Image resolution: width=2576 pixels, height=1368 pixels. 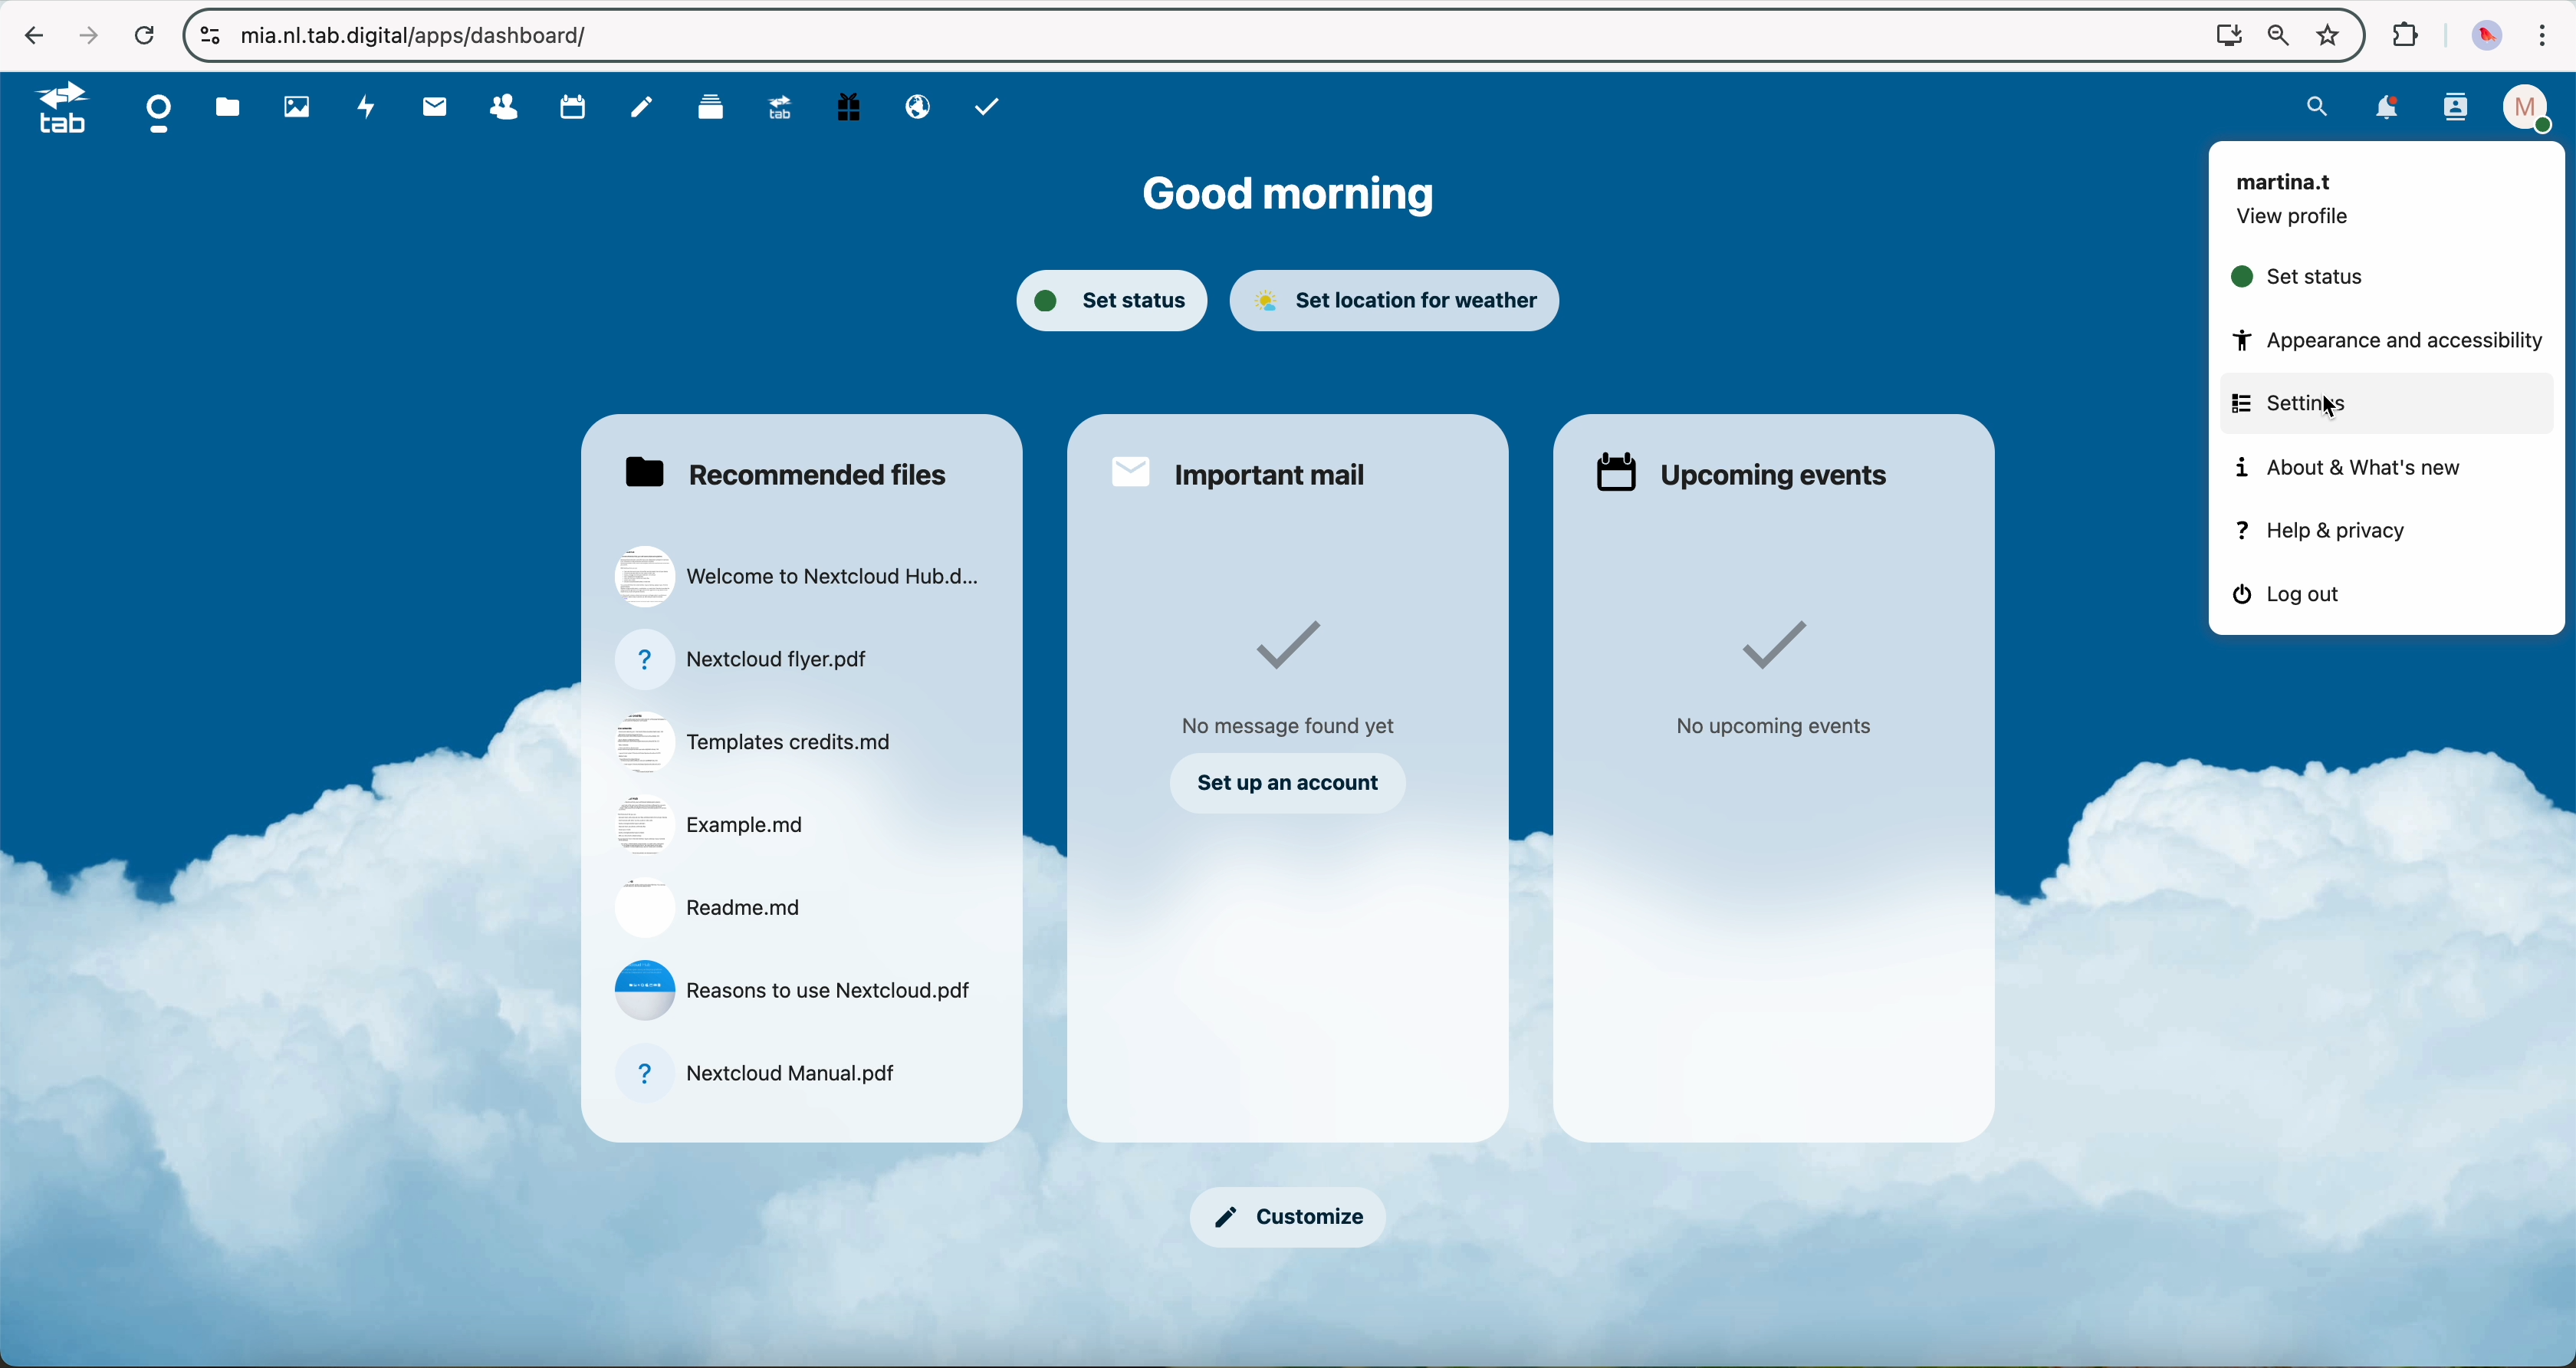 I want to click on set status, so click(x=2299, y=282).